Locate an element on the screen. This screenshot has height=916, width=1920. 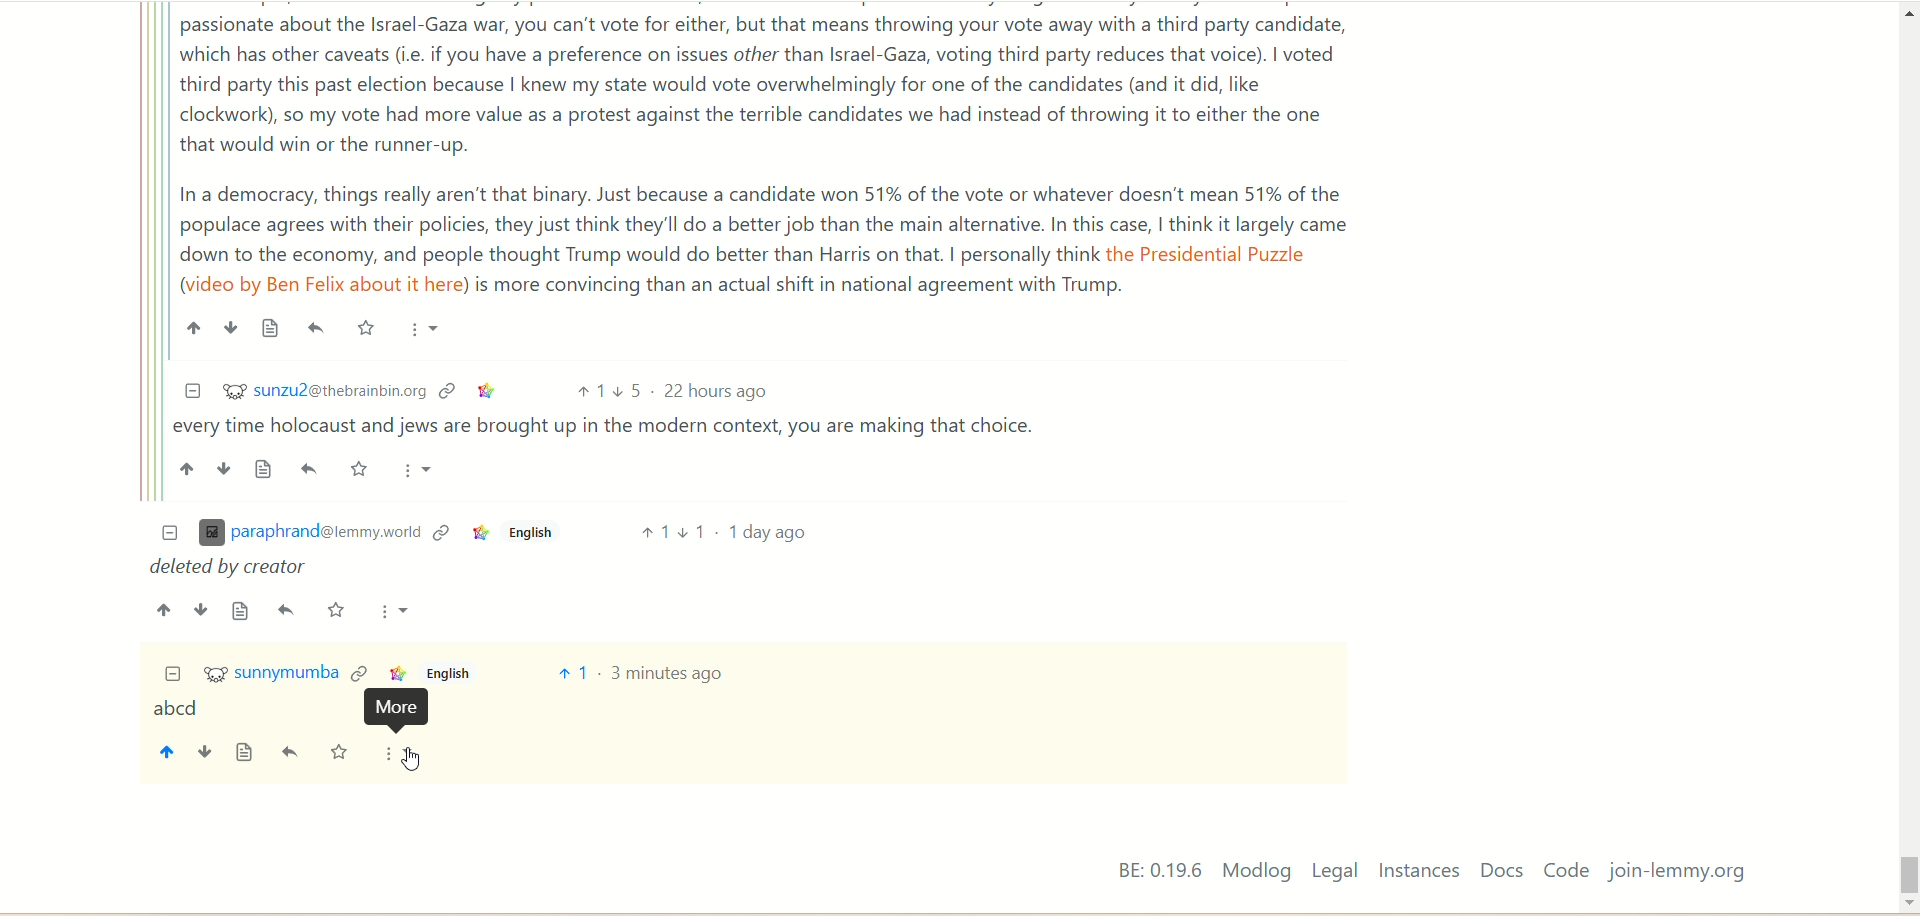
Upvote is located at coordinates (187, 469).